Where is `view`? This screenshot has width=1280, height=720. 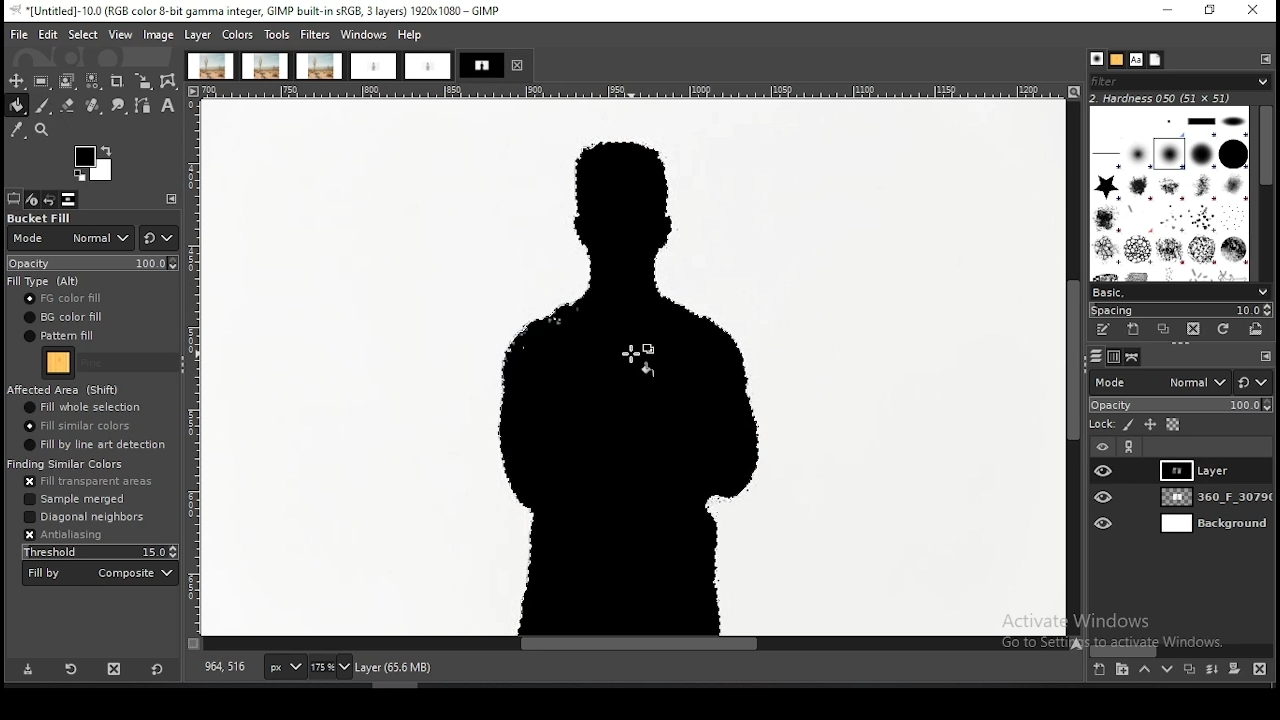 view is located at coordinates (122, 34).